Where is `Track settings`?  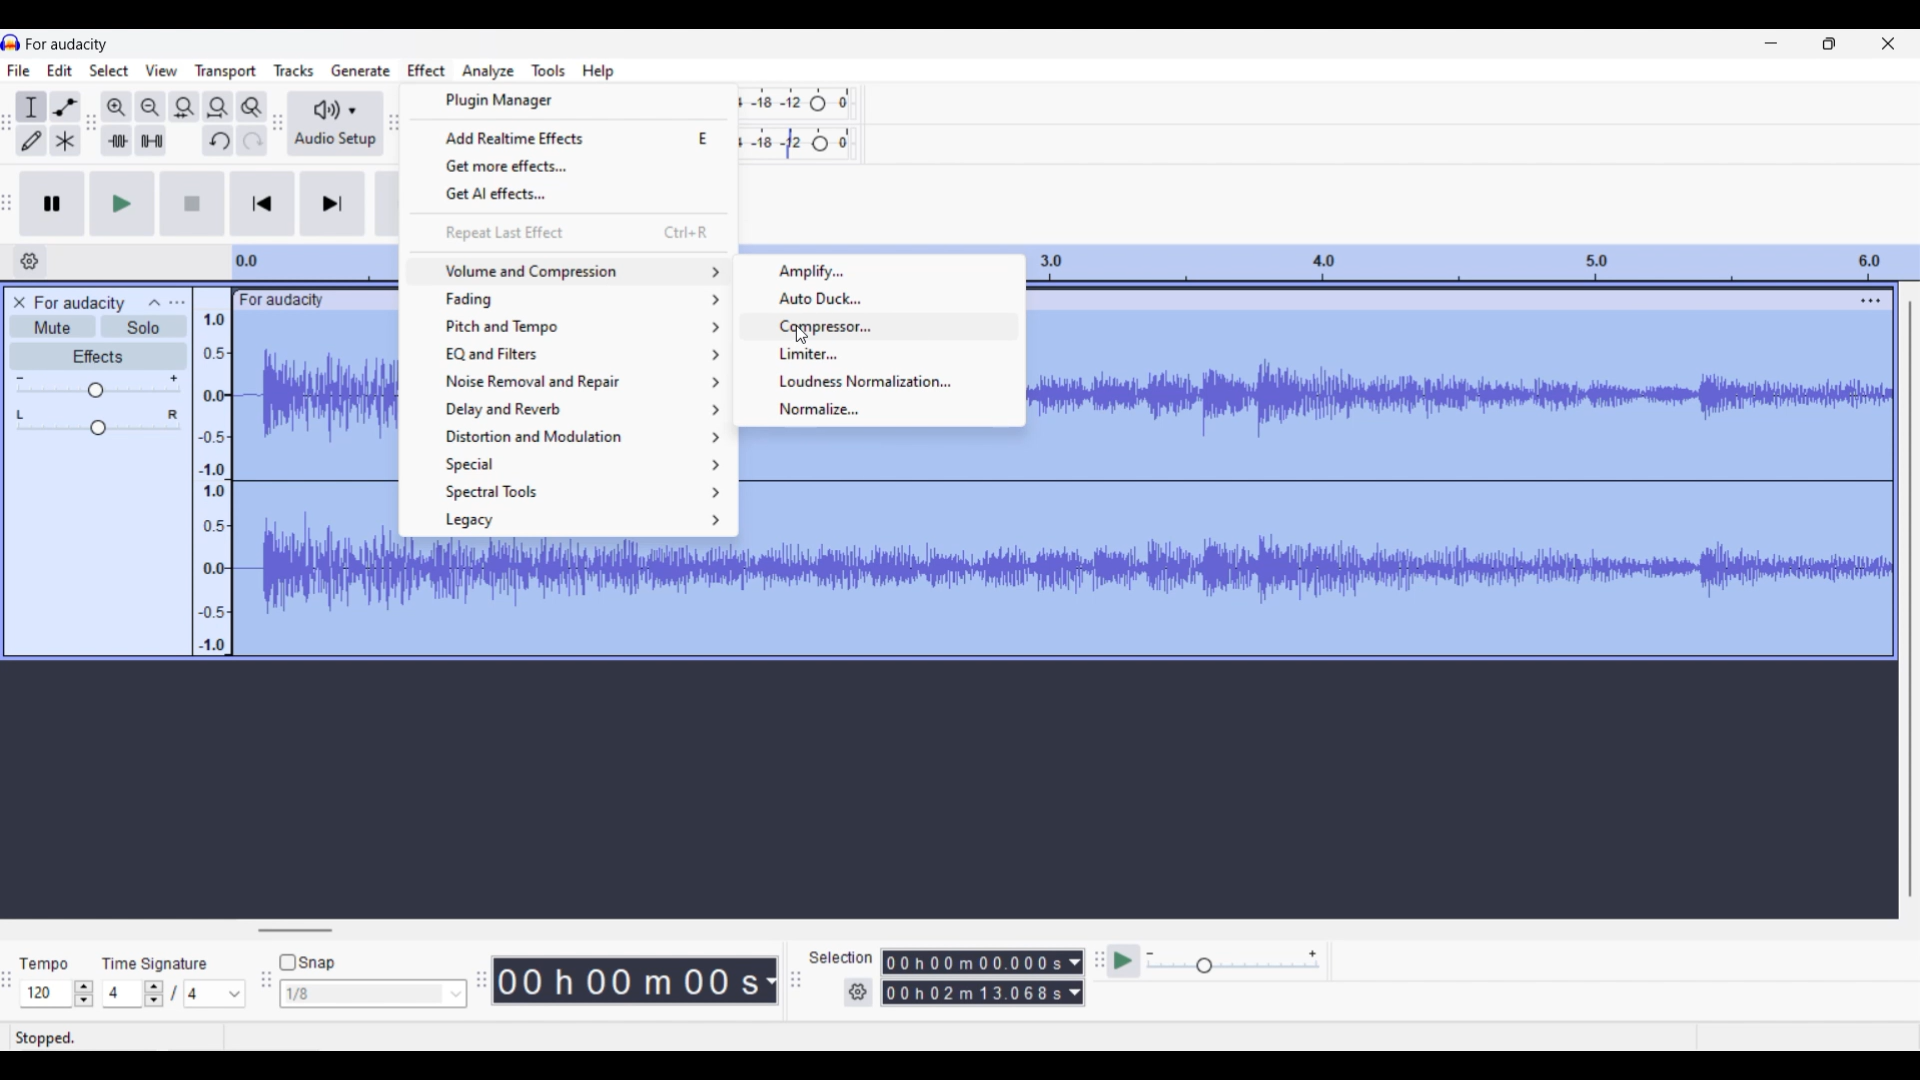
Track settings is located at coordinates (1871, 300).